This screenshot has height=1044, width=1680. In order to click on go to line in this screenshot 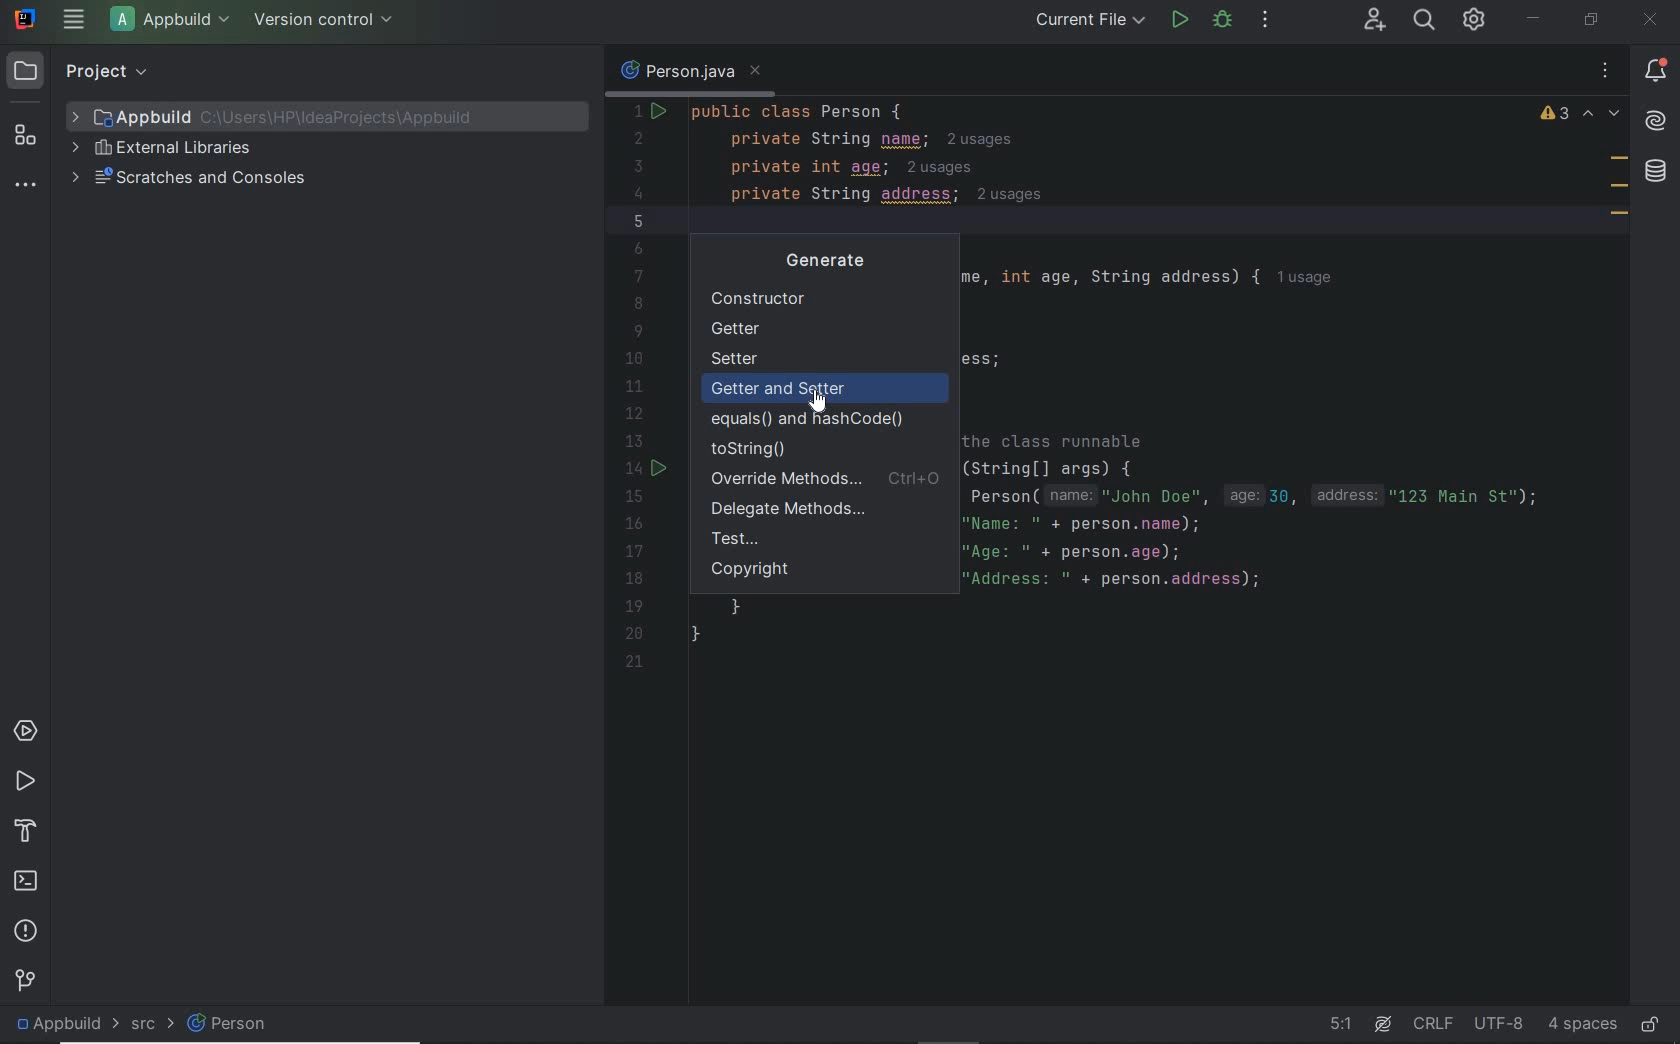, I will do `click(1338, 1025)`.